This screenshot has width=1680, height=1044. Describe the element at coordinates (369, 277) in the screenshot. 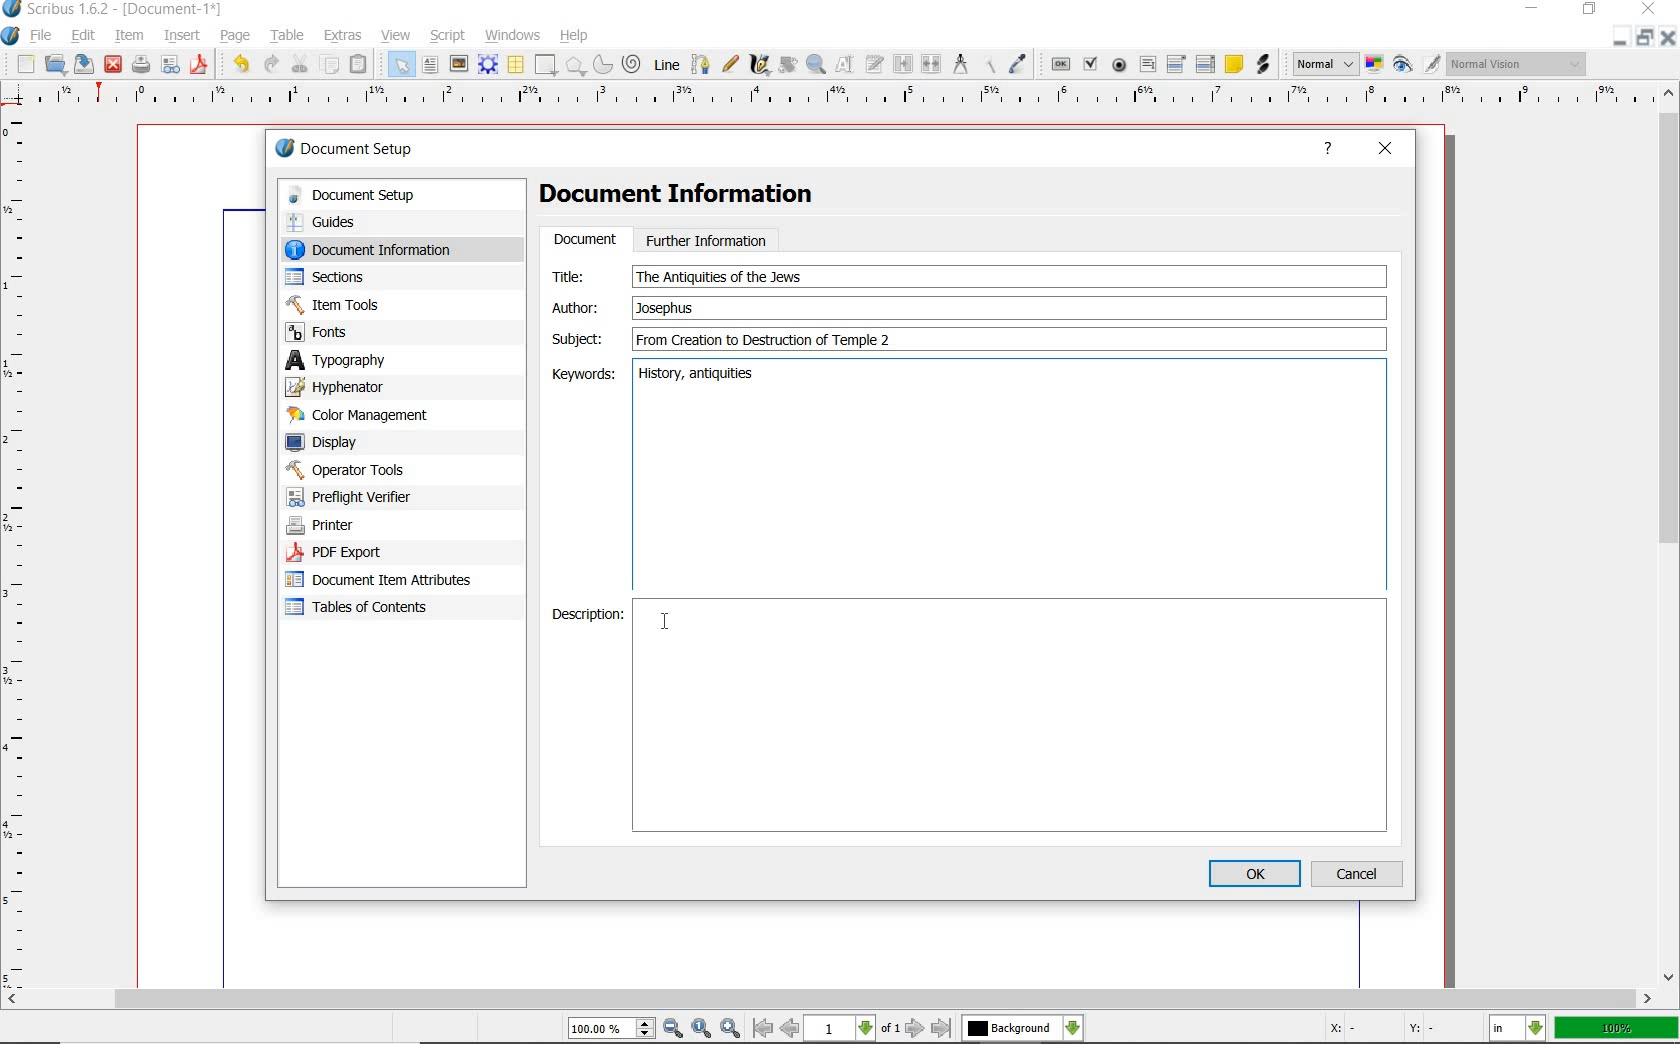

I see `sections` at that location.